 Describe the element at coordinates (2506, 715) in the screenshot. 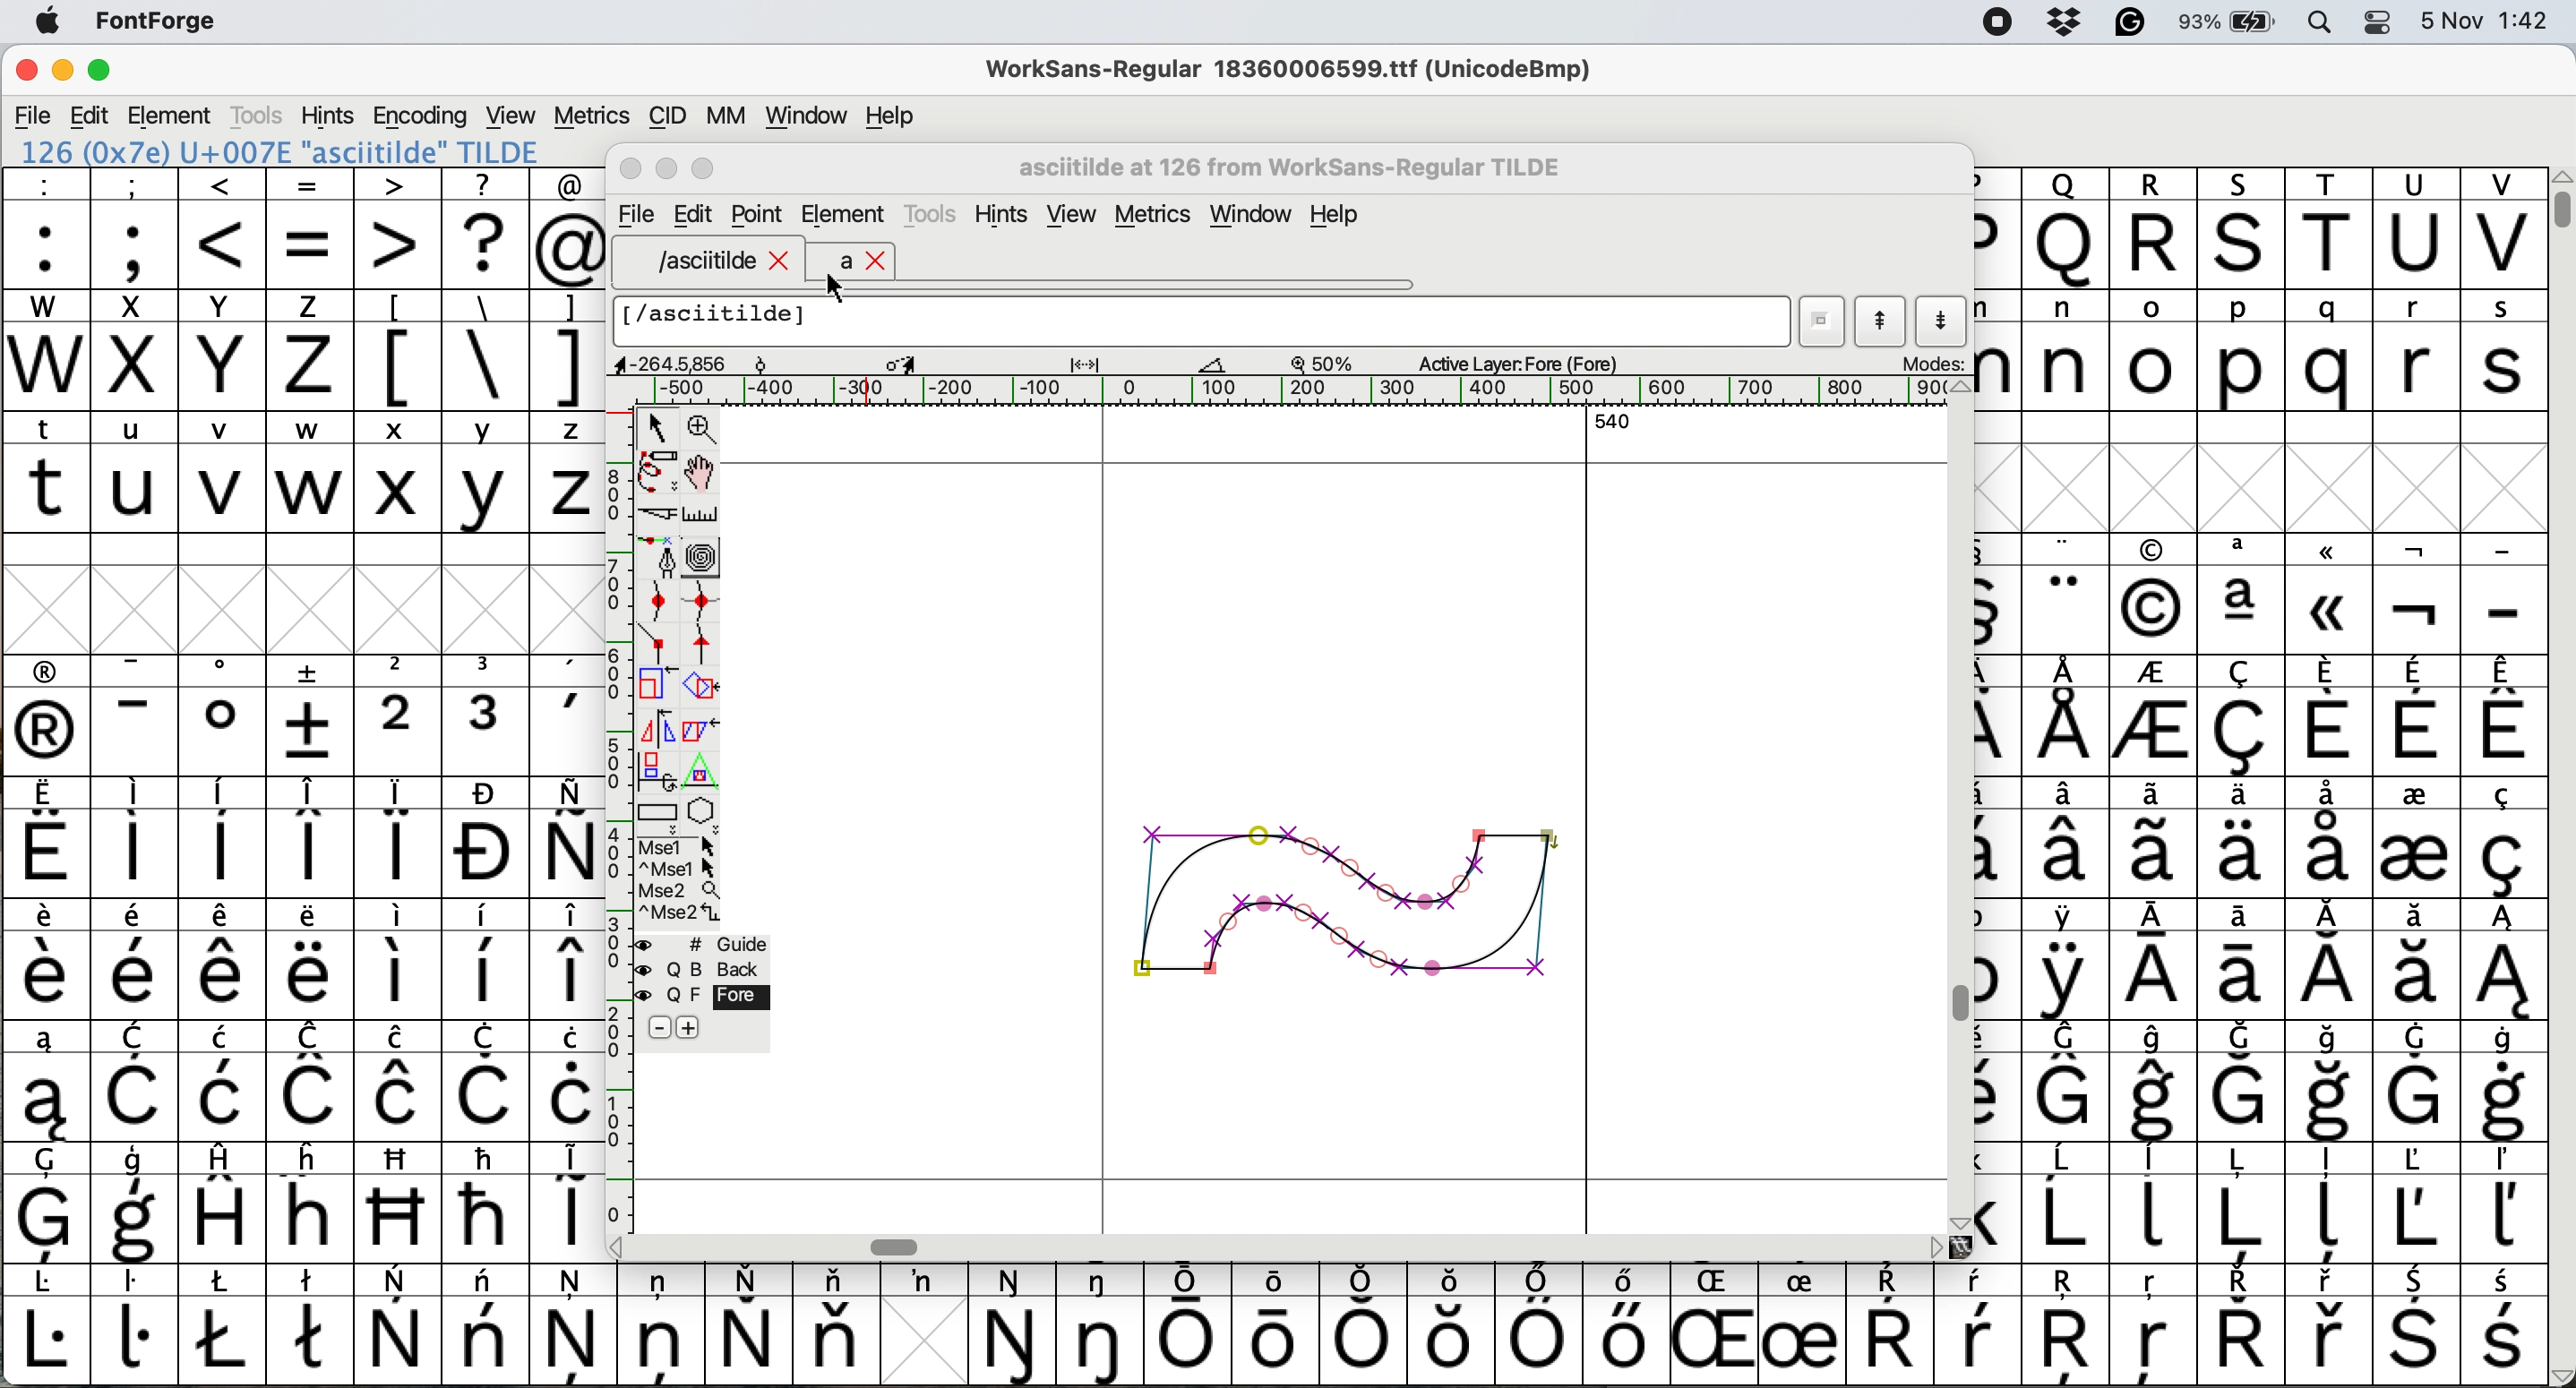

I see `symbol` at that location.